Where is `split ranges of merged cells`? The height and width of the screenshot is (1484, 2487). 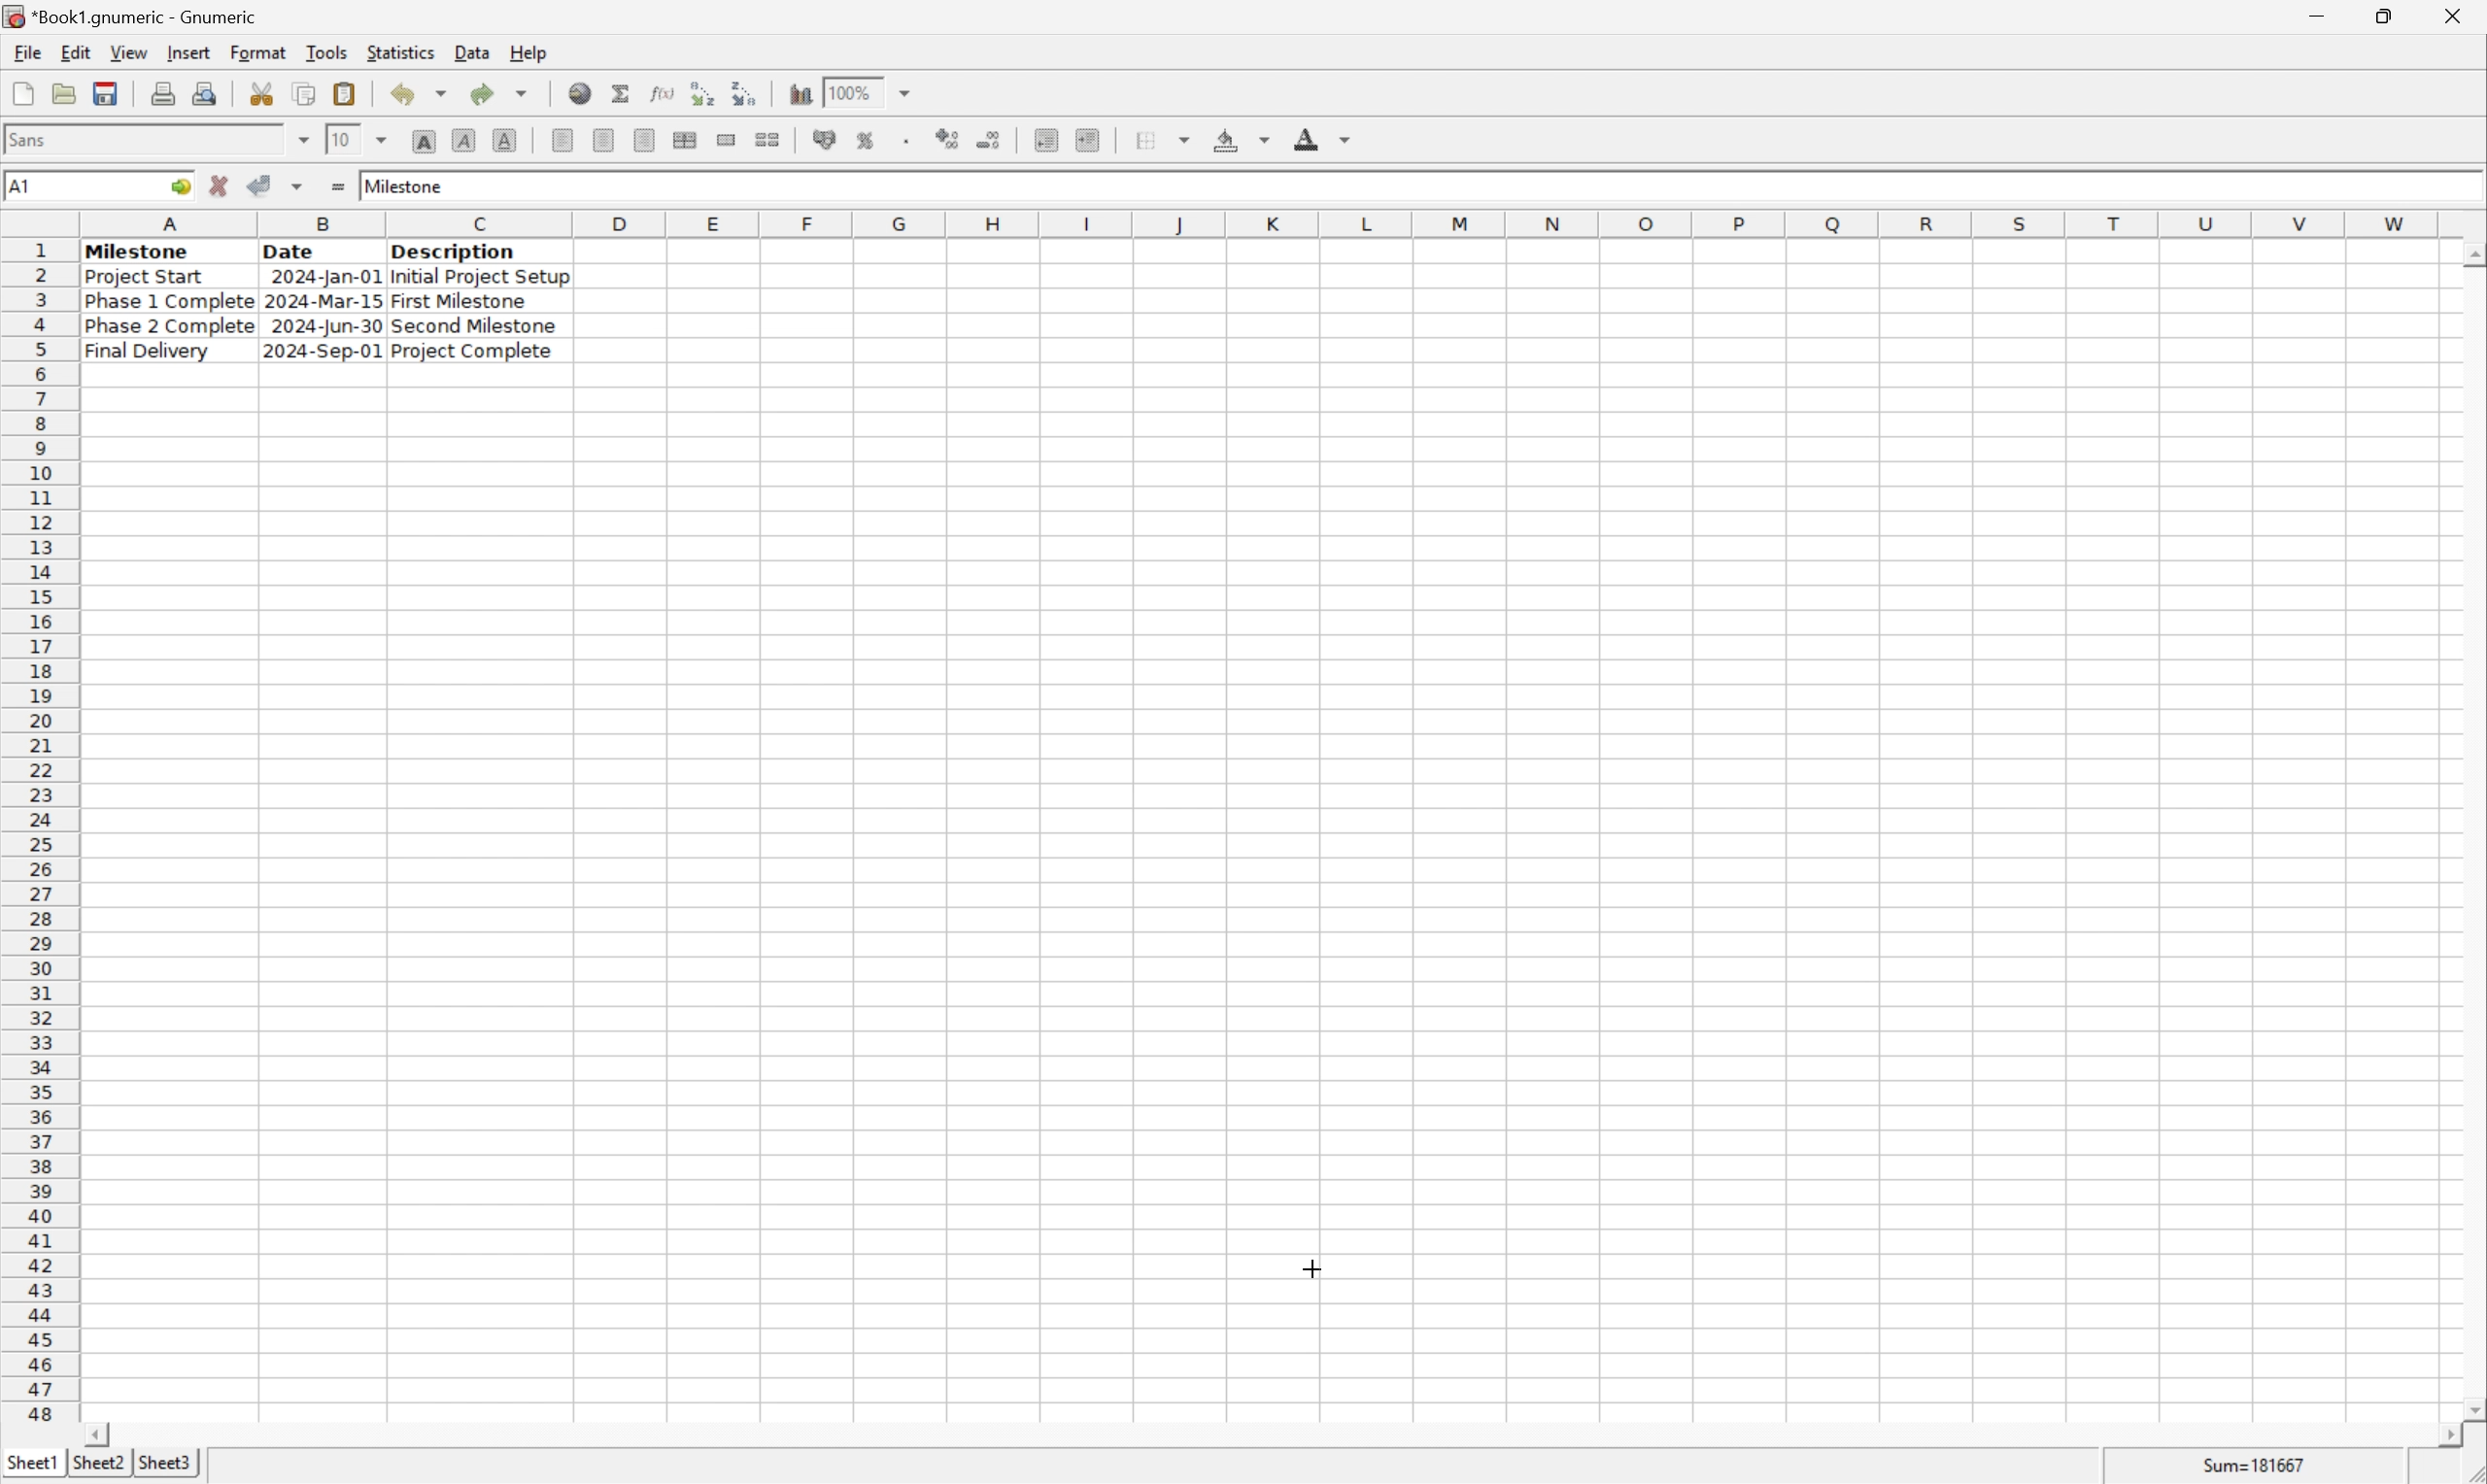
split ranges of merged cells is located at coordinates (768, 139).